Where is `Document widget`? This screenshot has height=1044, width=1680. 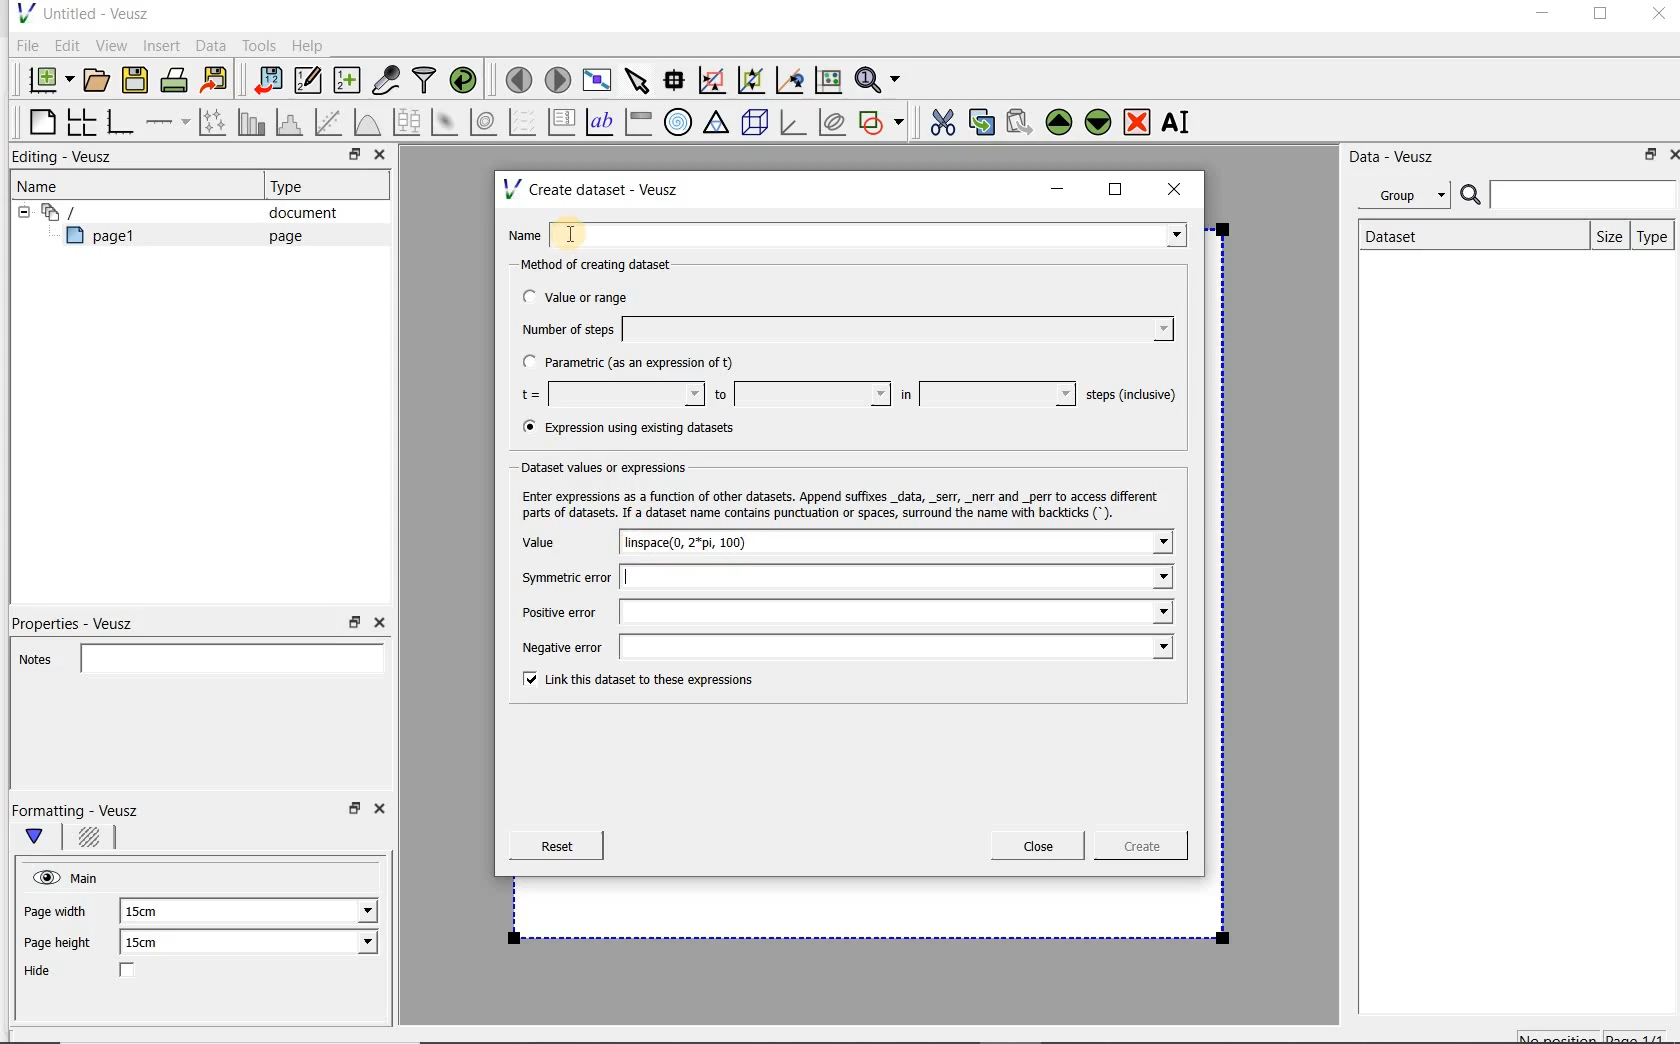
Document widget is located at coordinates (94, 212).